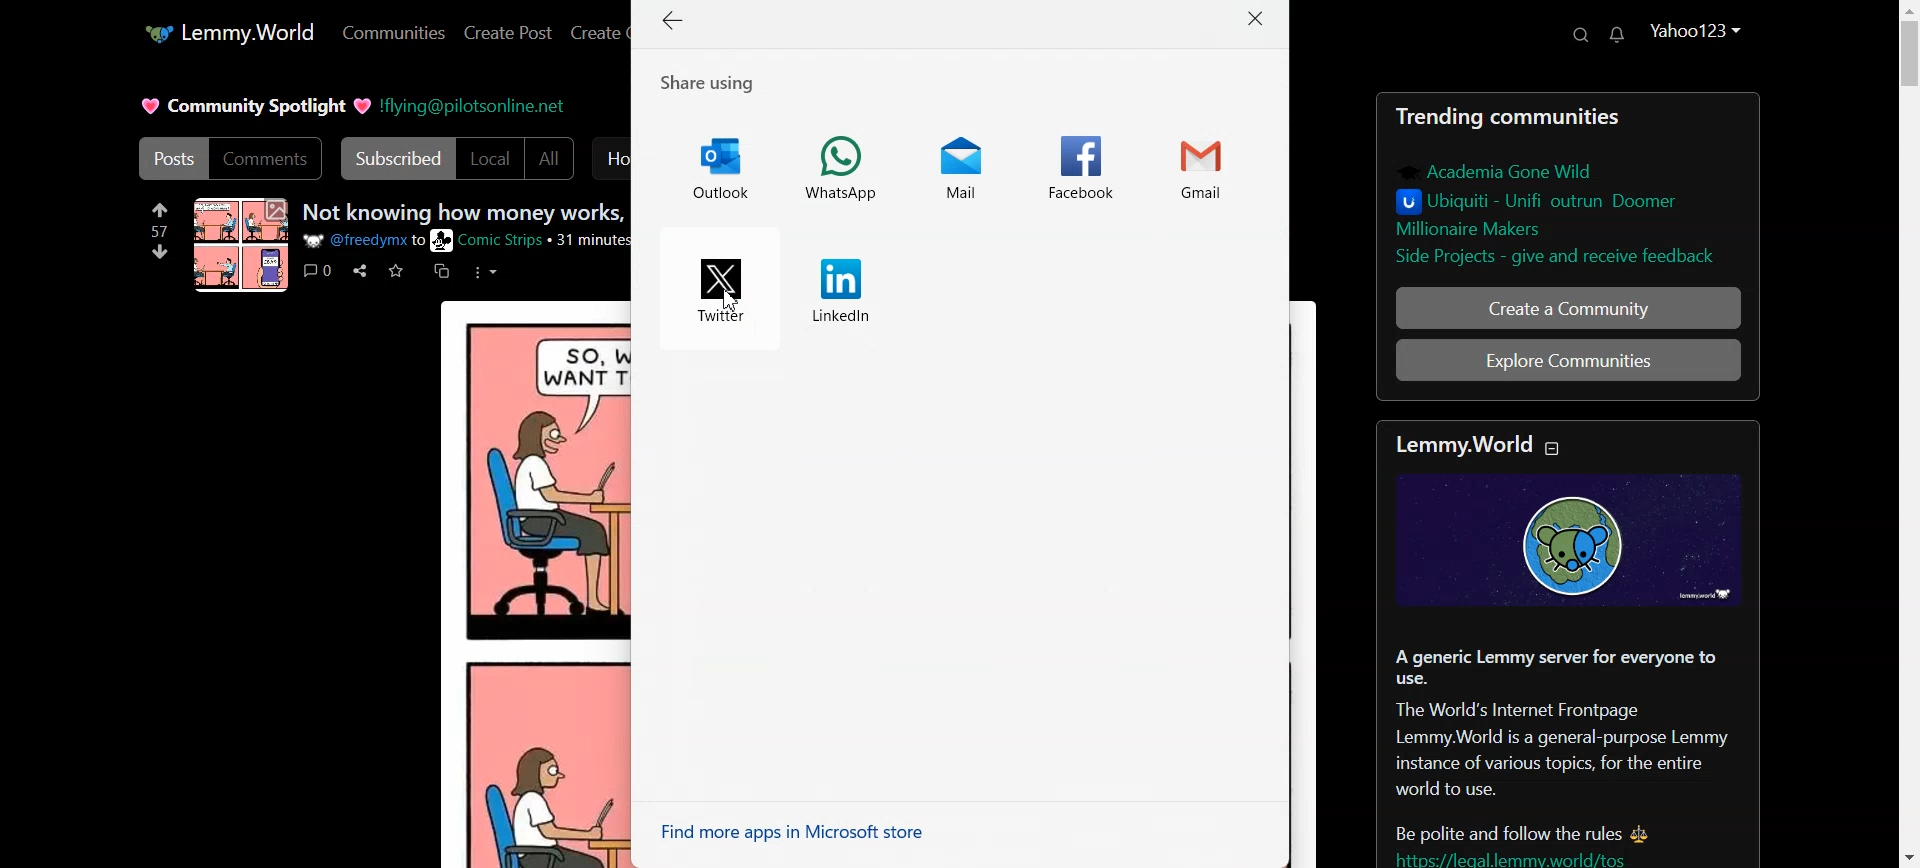 This screenshot has width=1920, height=868. I want to click on all, so click(554, 158).